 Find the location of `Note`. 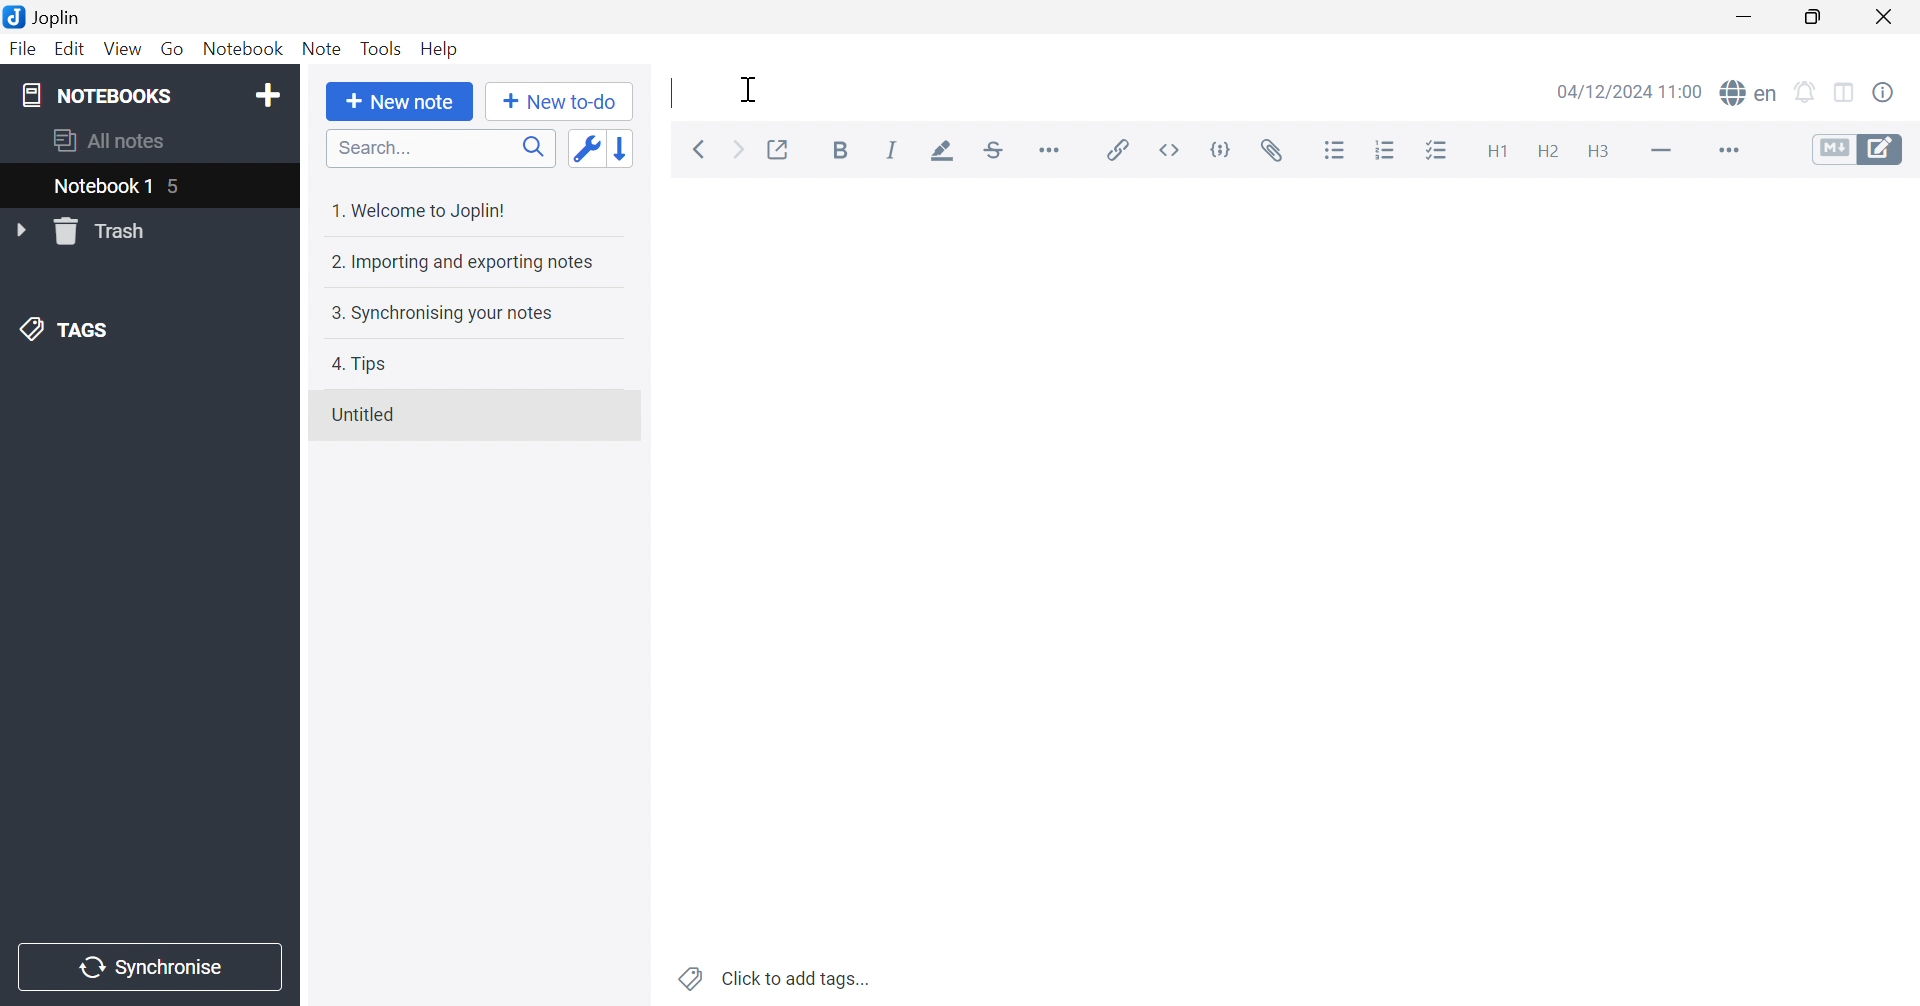

Note is located at coordinates (320, 50).